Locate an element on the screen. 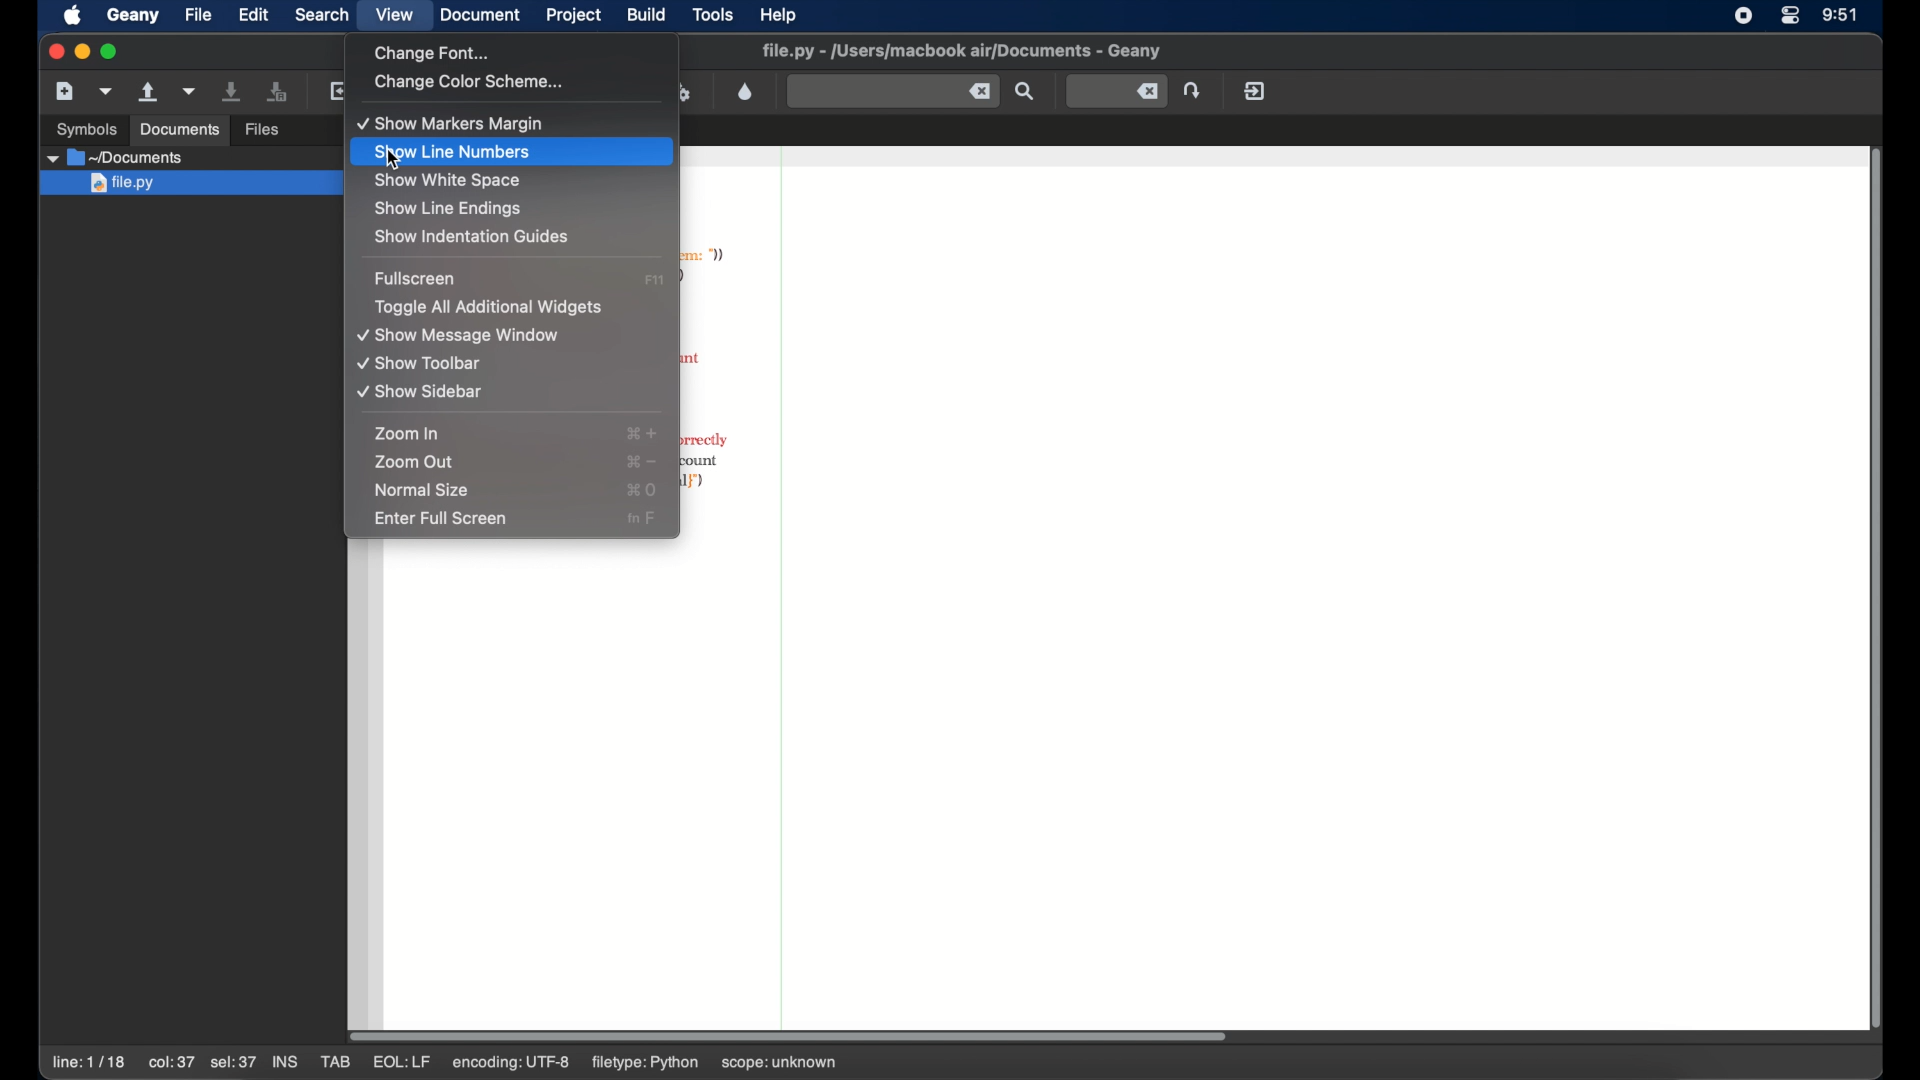 The height and width of the screenshot is (1080, 1920). help is located at coordinates (779, 16).